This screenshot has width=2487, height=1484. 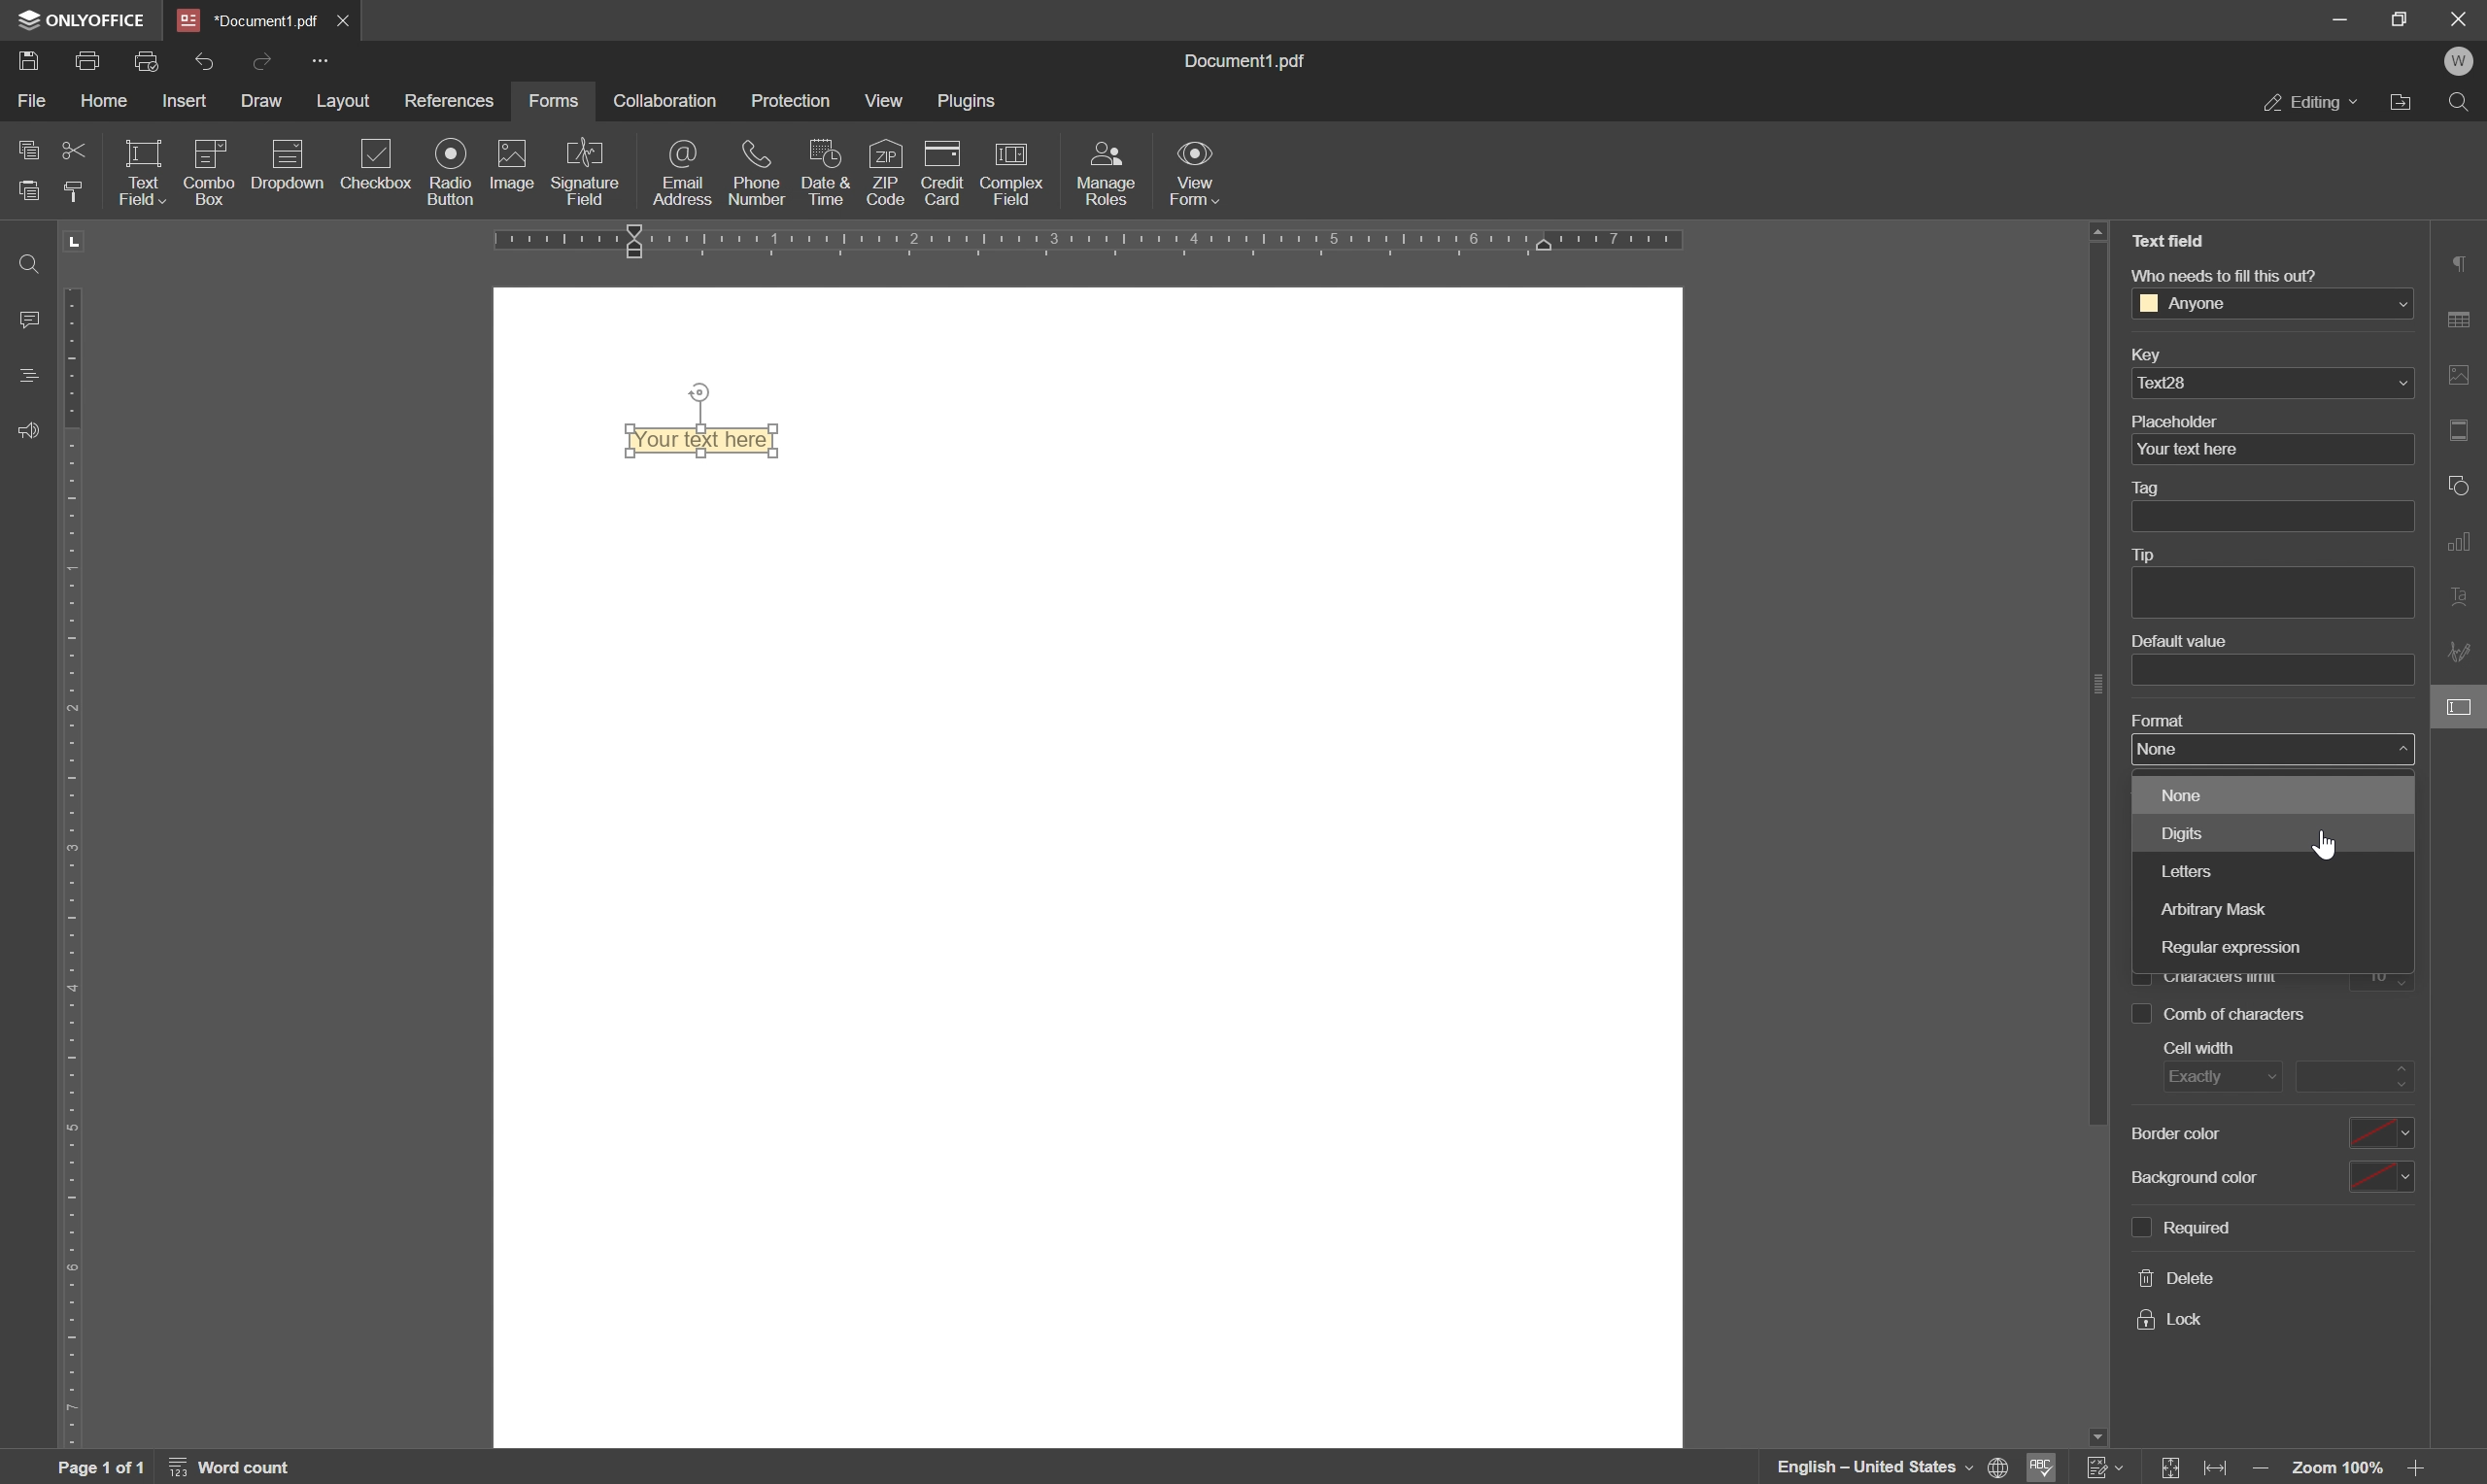 I want to click on drop down, so click(x=2379, y=1176).